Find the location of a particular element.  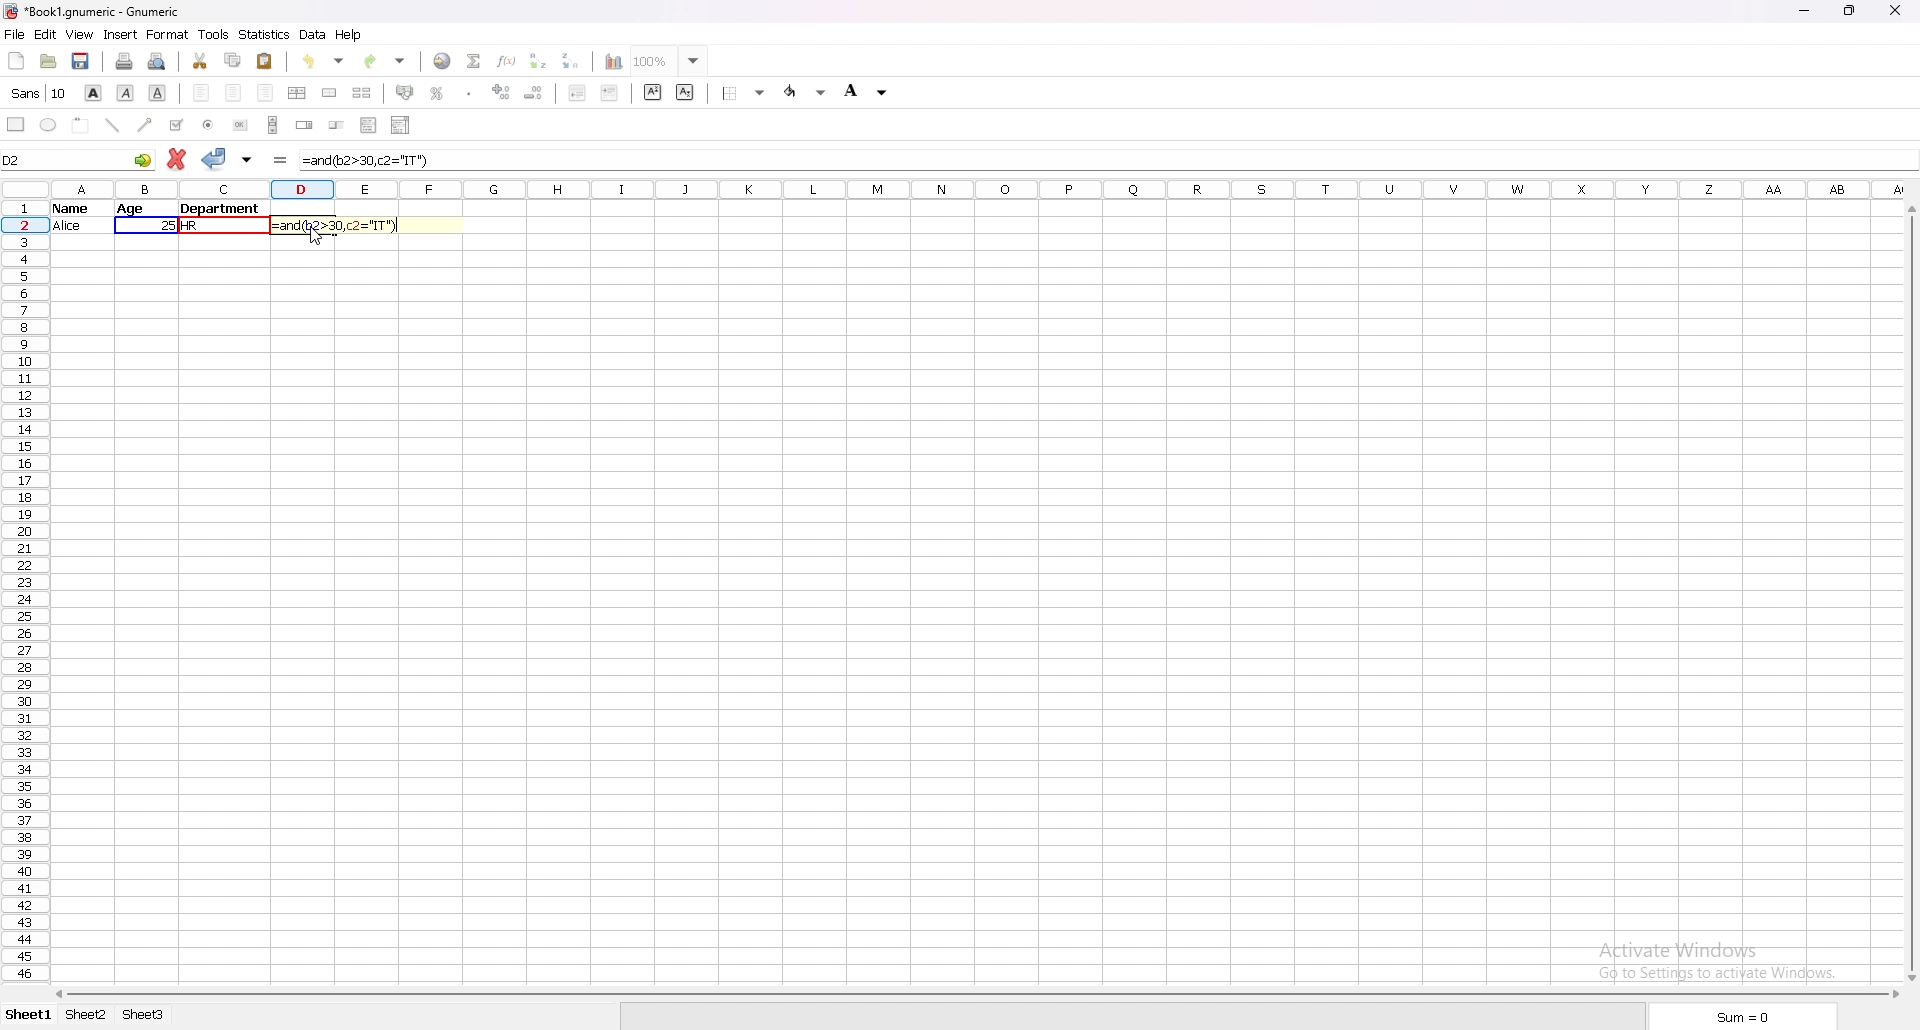

cut is located at coordinates (200, 61).